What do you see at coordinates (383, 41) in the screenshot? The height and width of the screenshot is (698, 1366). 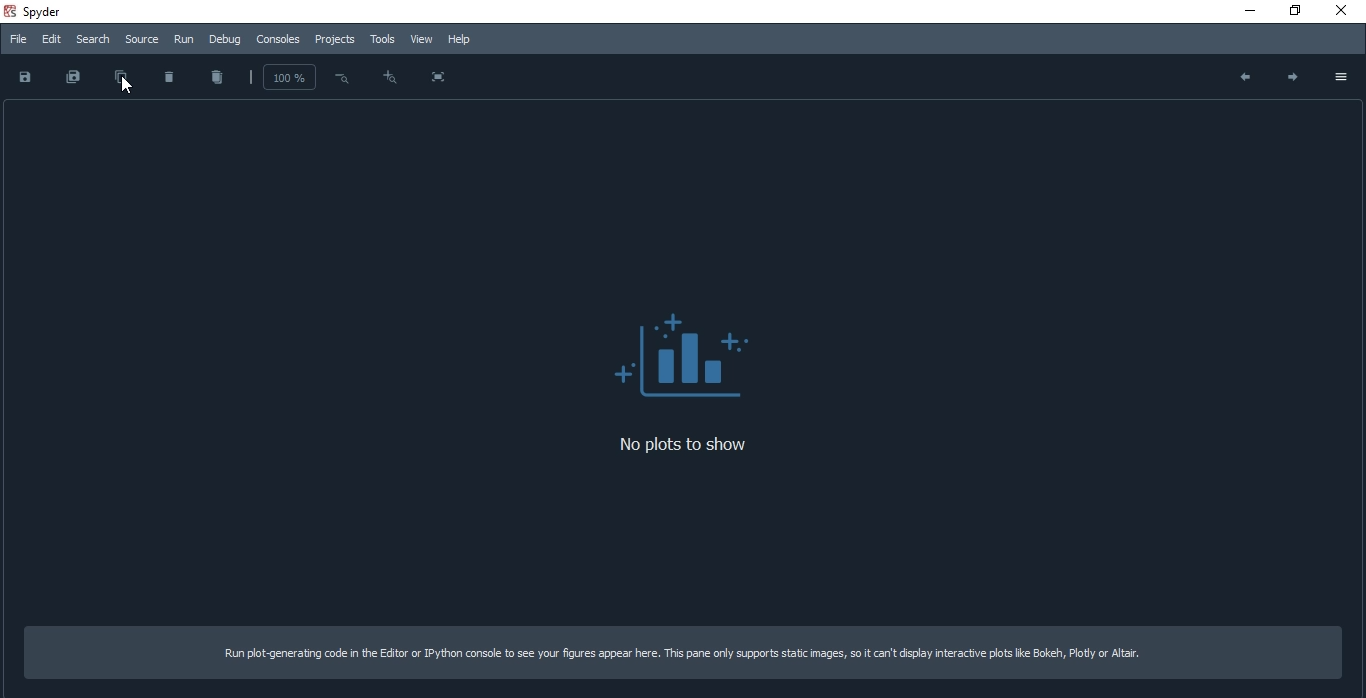 I see `Tools` at bounding box center [383, 41].